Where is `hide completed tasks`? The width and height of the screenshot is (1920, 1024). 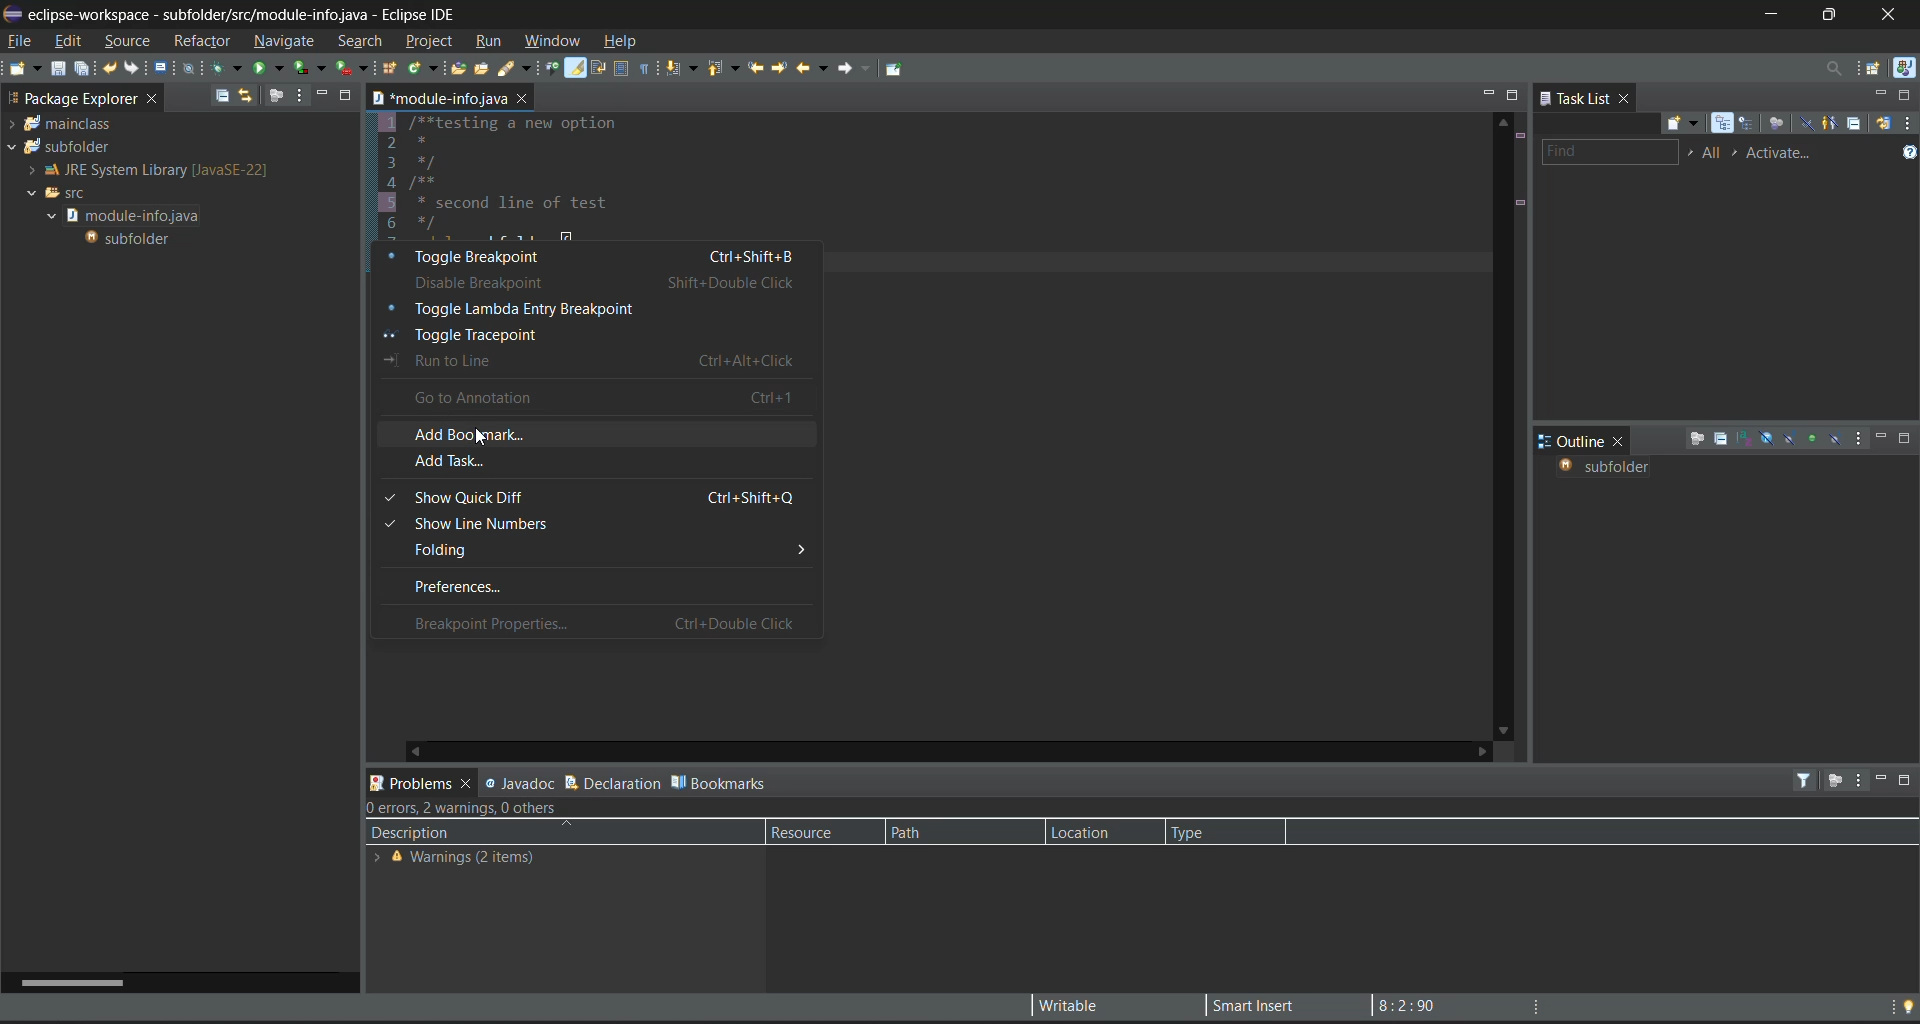
hide completed tasks is located at coordinates (1807, 125).